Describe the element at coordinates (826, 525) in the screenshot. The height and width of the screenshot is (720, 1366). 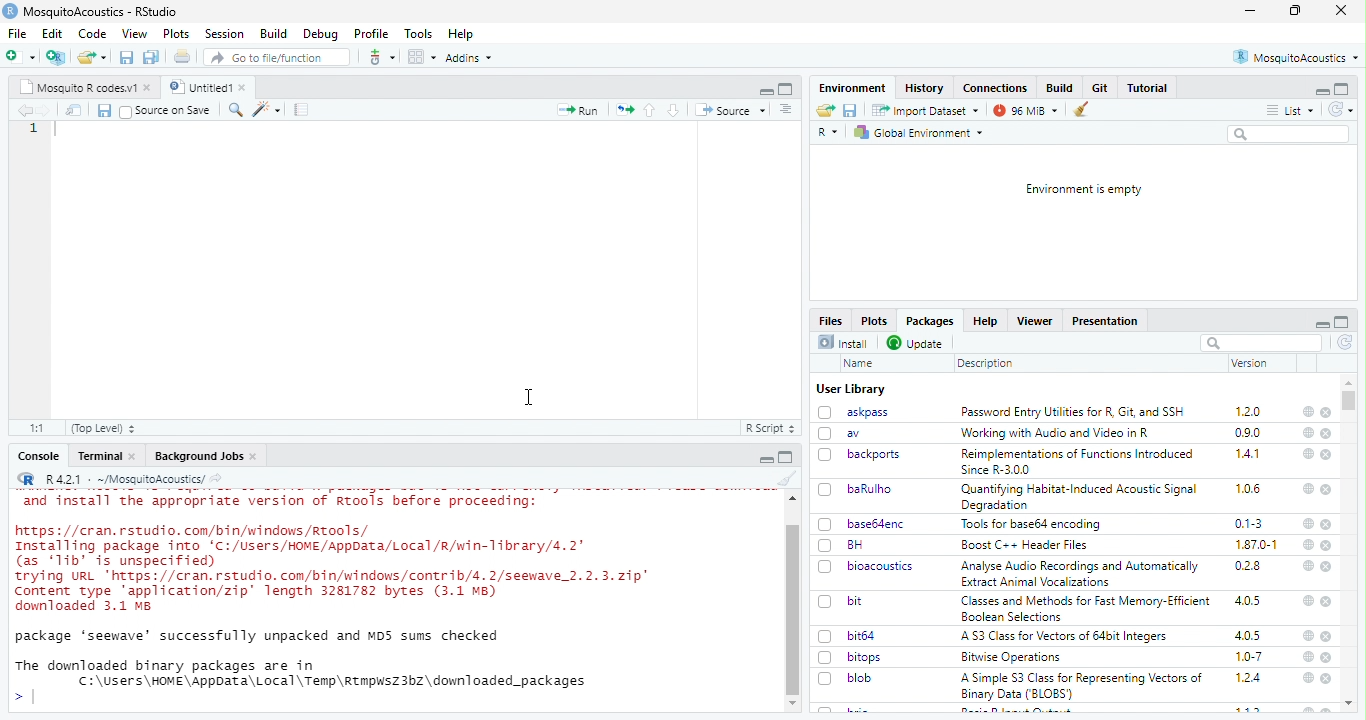
I see `checkbox` at that location.